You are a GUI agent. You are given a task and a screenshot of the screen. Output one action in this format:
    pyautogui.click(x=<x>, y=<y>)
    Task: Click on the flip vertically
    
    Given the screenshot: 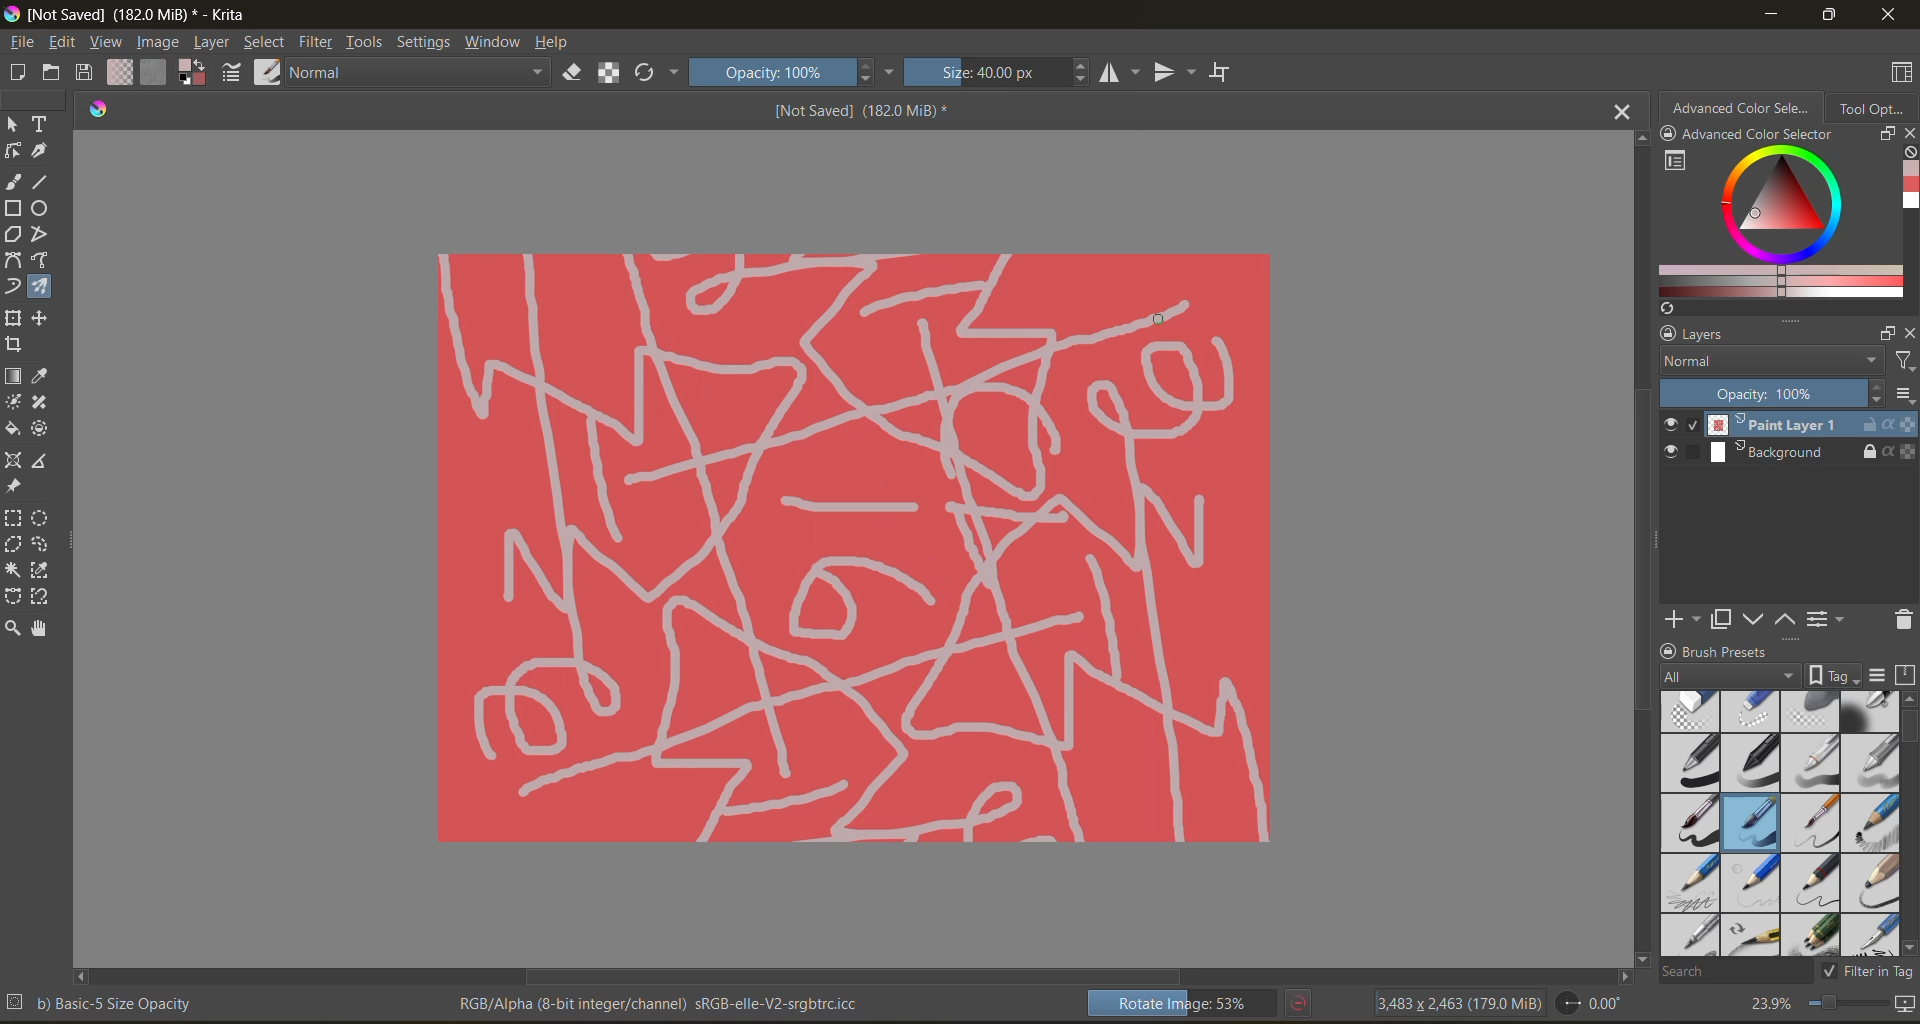 What is the action you would take?
    pyautogui.click(x=1176, y=72)
    